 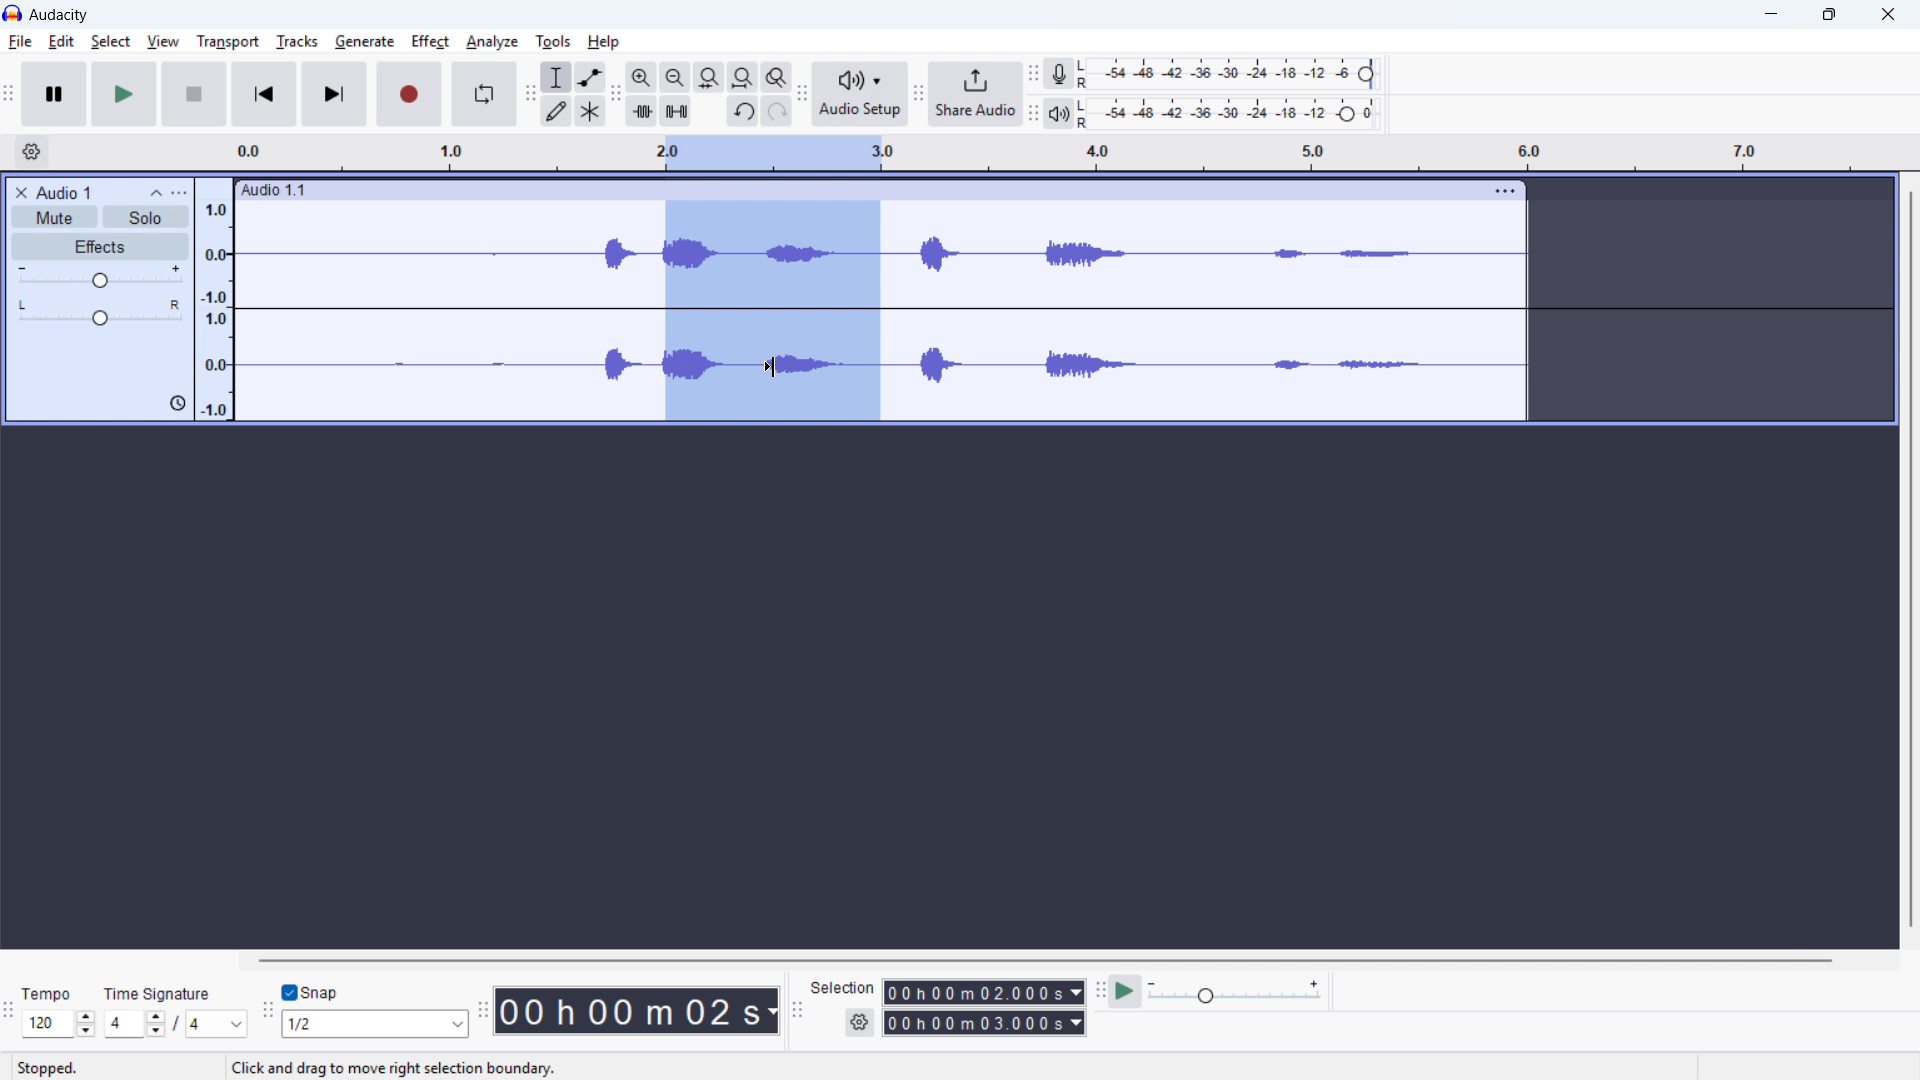 I want to click on Tempo, so click(x=49, y=991).